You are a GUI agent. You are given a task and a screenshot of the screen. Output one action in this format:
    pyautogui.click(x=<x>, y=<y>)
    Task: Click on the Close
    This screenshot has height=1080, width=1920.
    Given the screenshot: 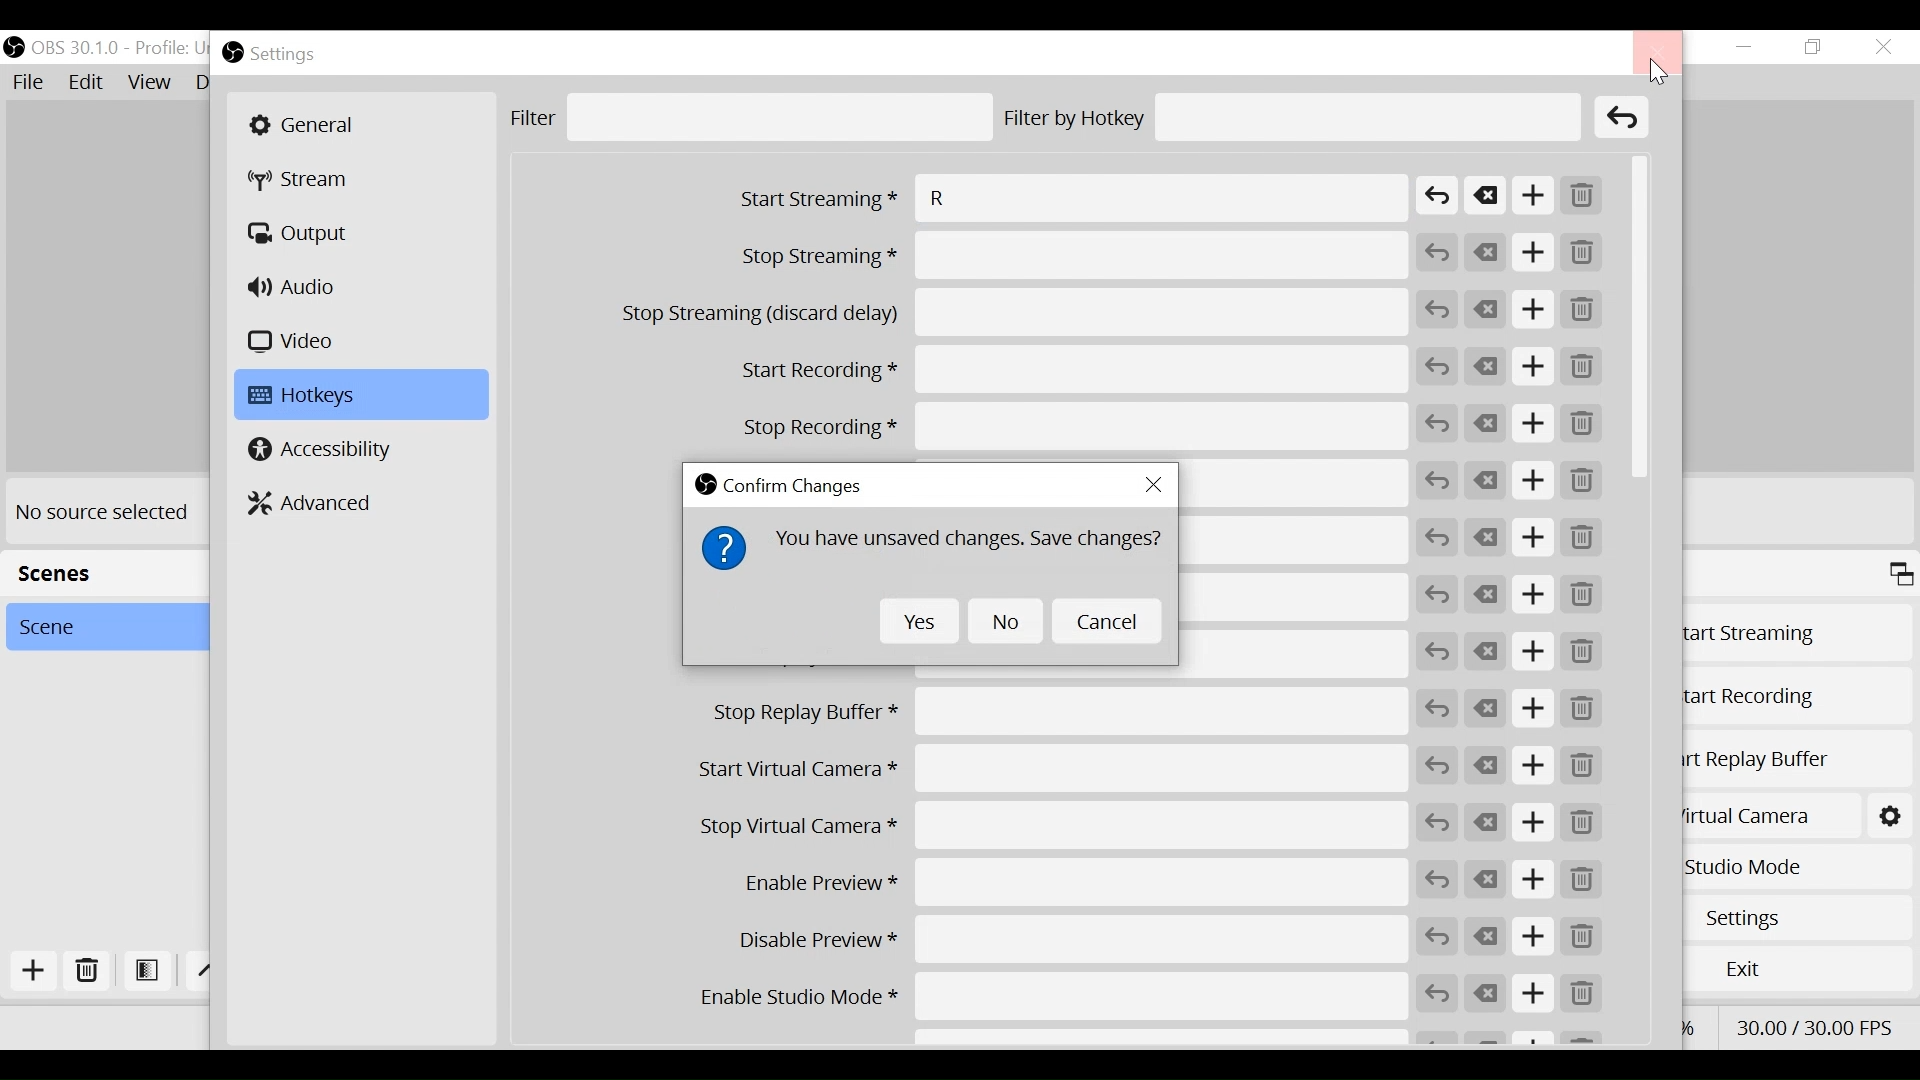 What is the action you would take?
    pyautogui.click(x=1882, y=47)
    